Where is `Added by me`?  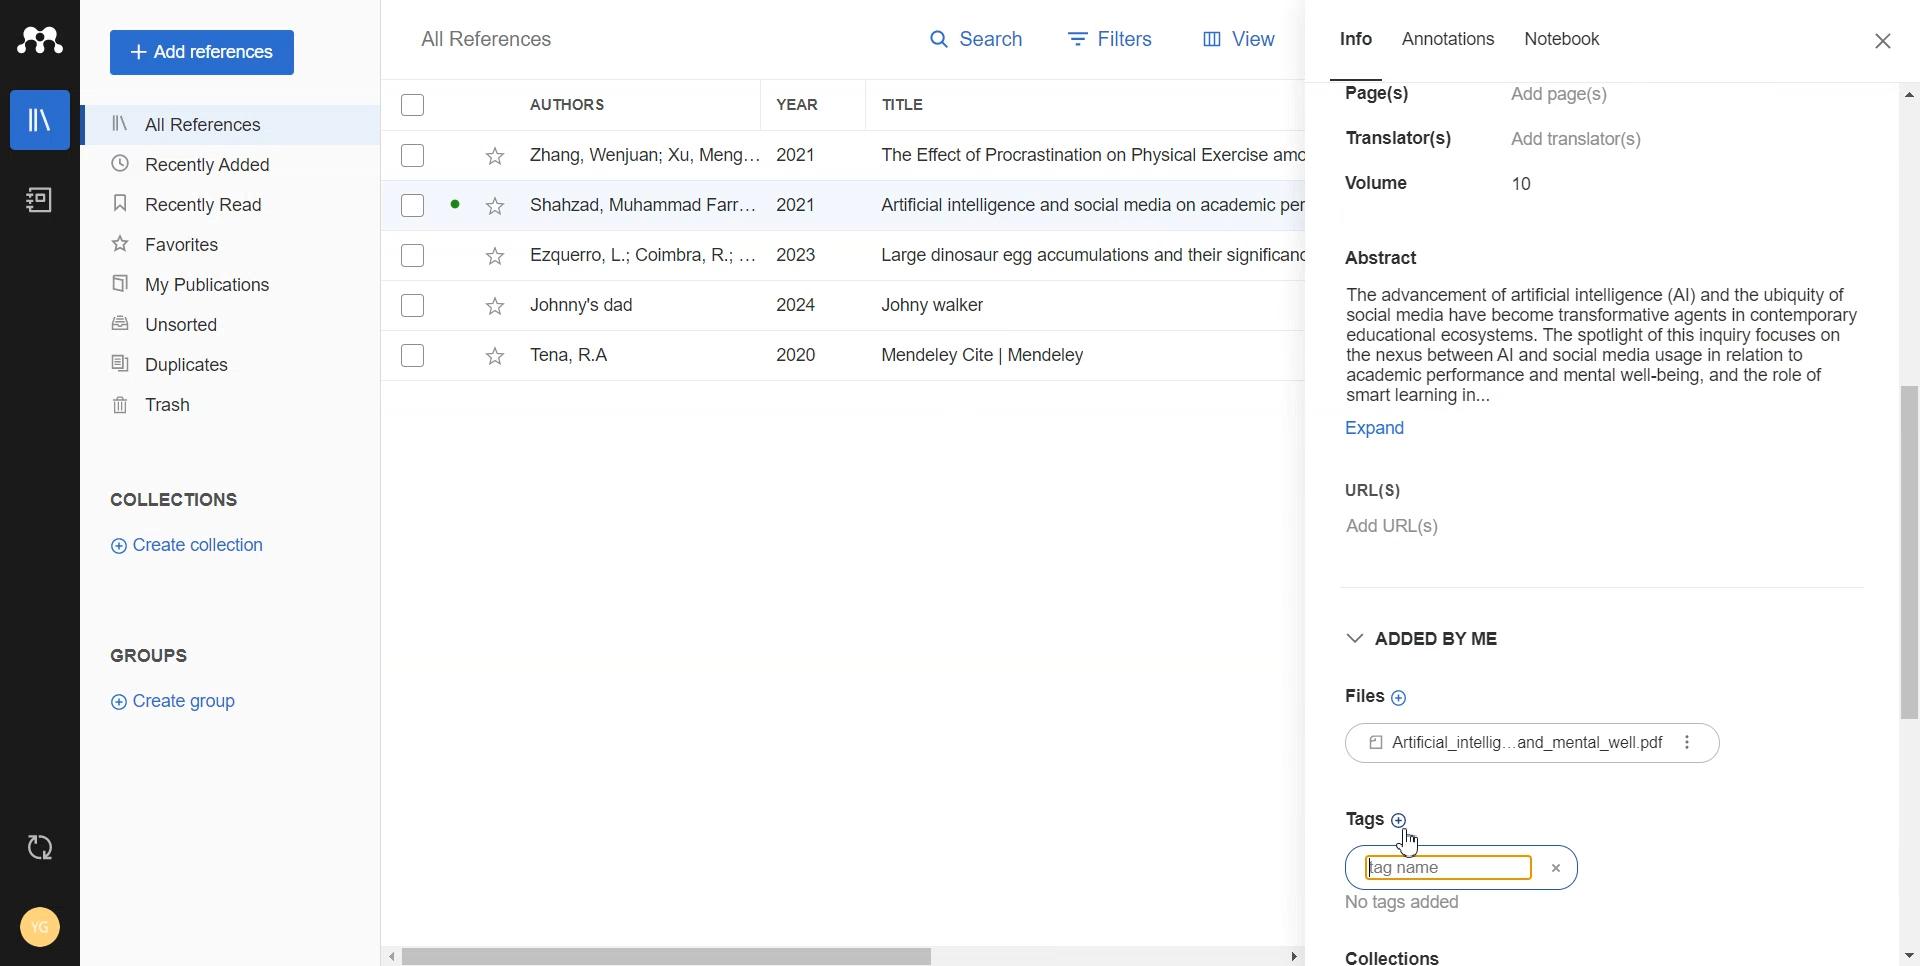
Added by me is located at coordinates (1435, 638).